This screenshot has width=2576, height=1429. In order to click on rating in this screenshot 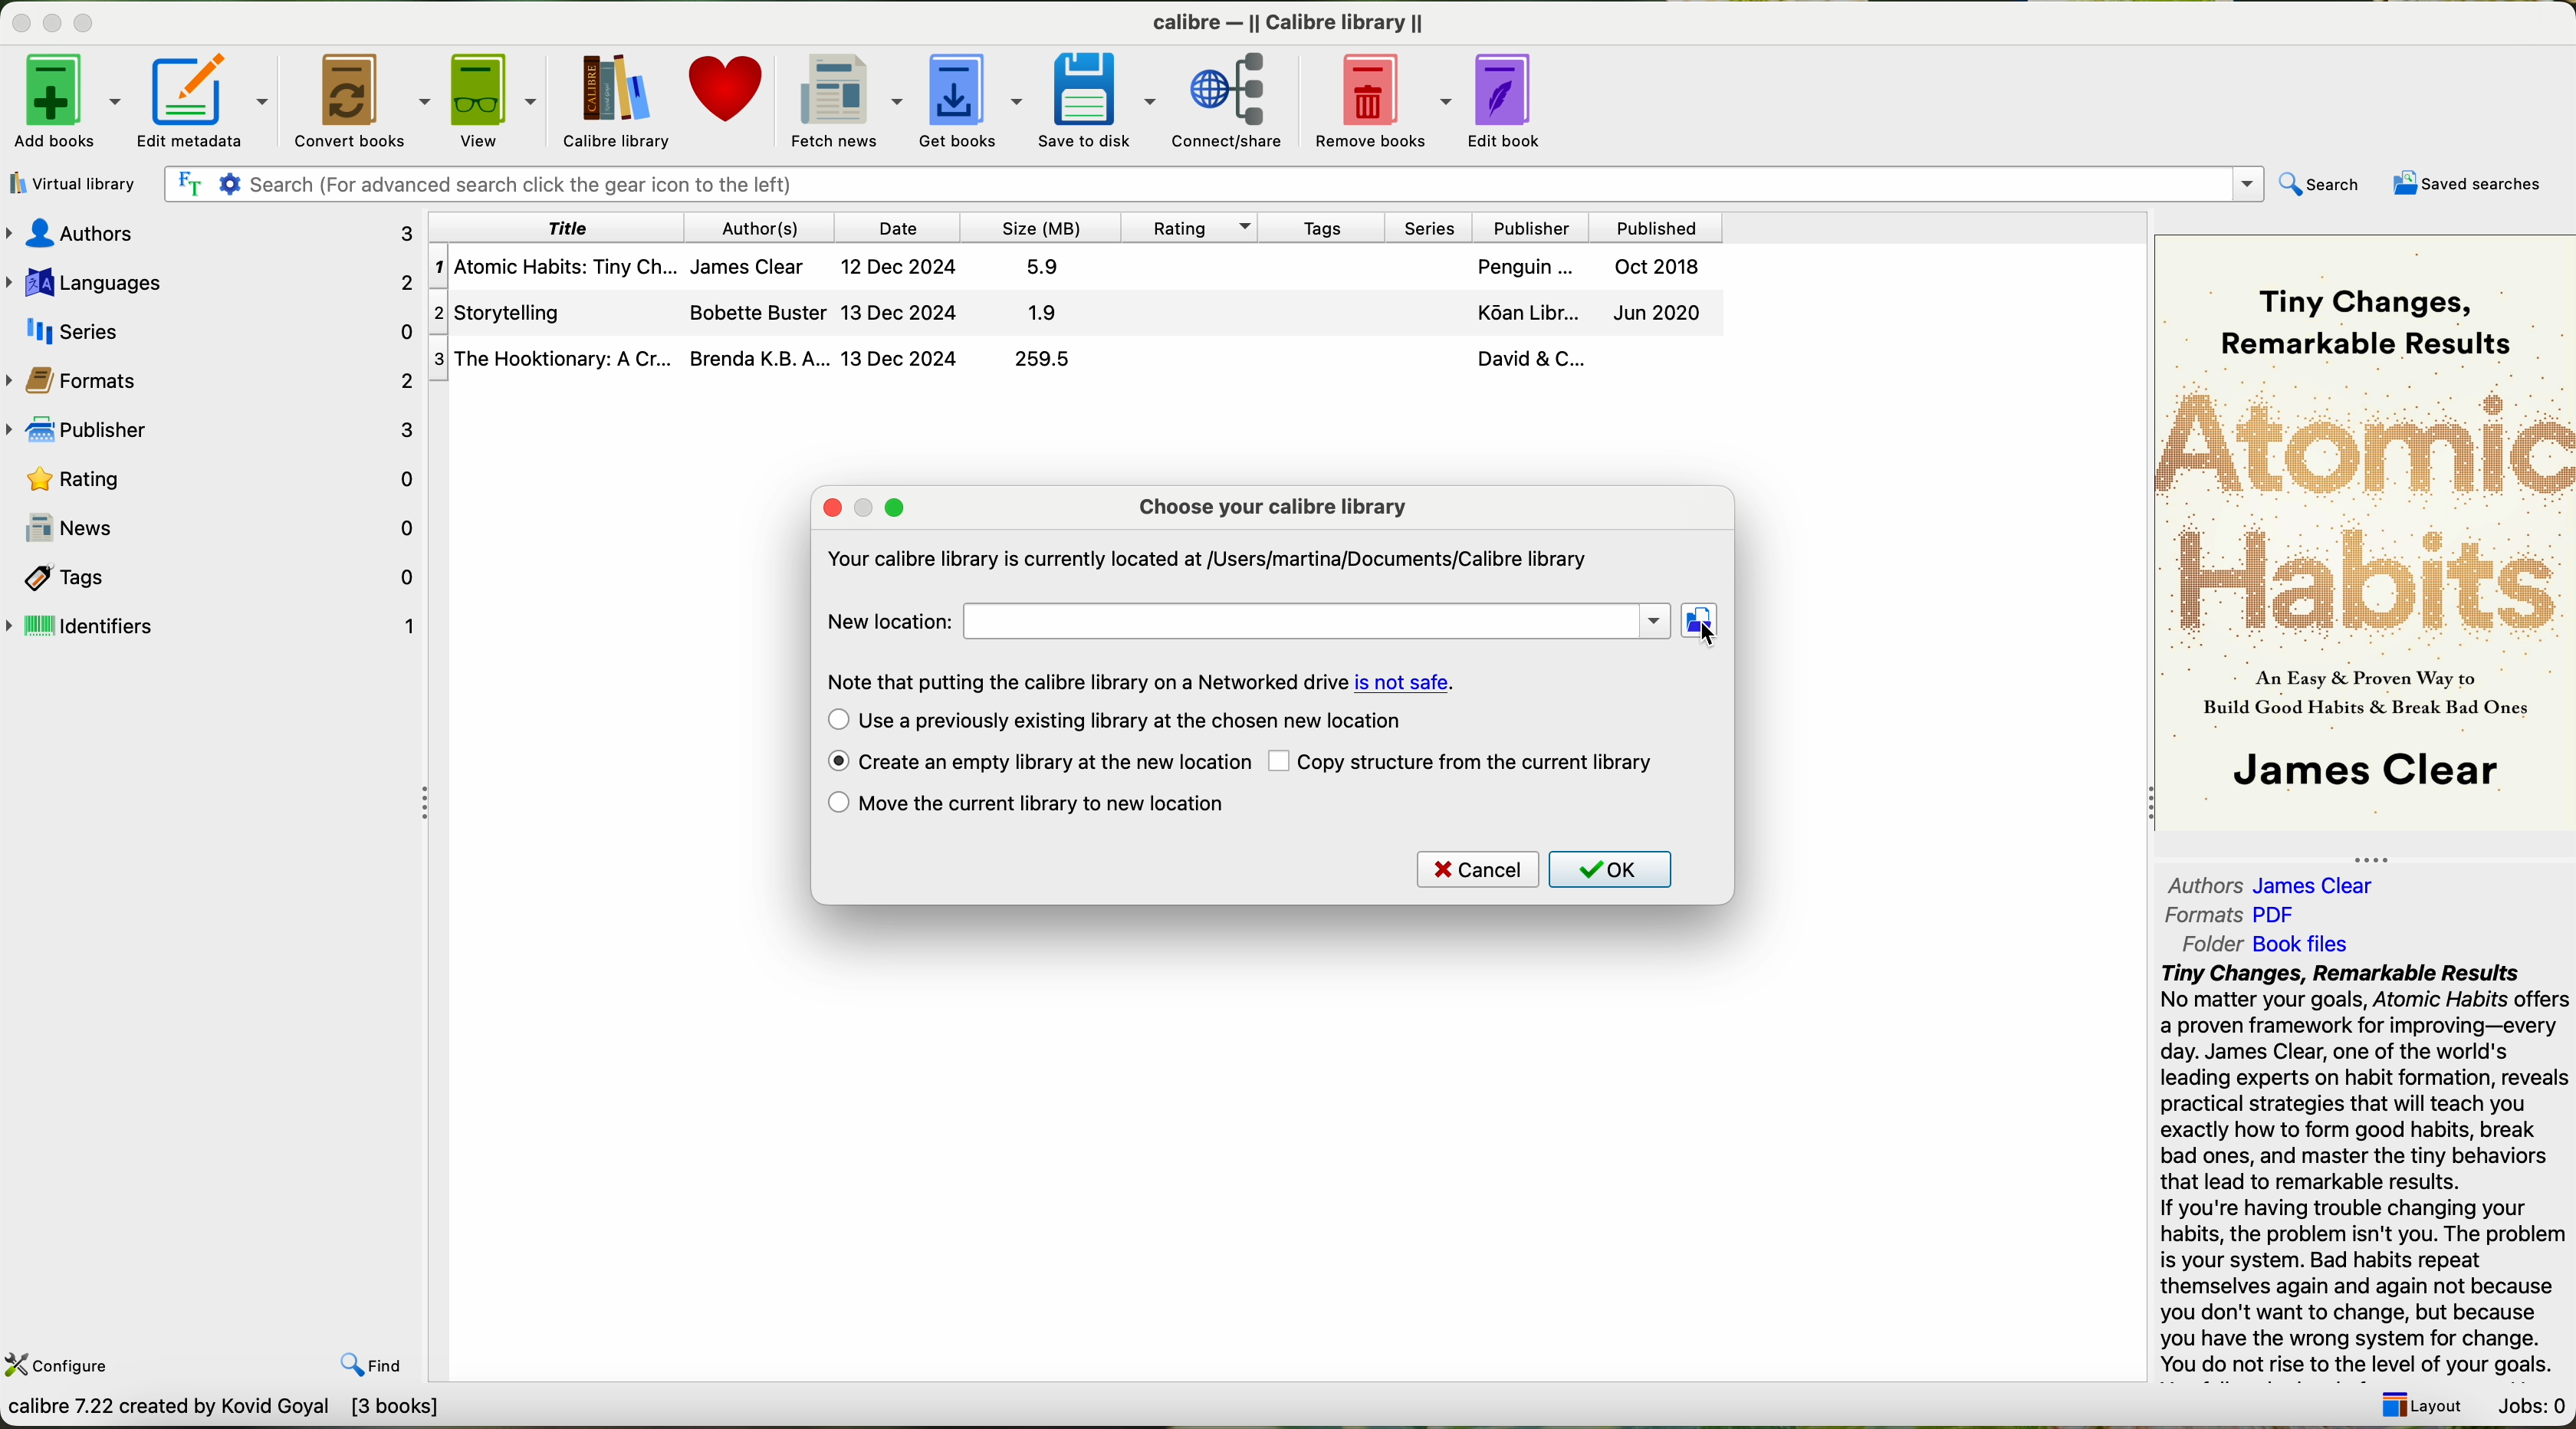, I will do `click(1185, 226)`.